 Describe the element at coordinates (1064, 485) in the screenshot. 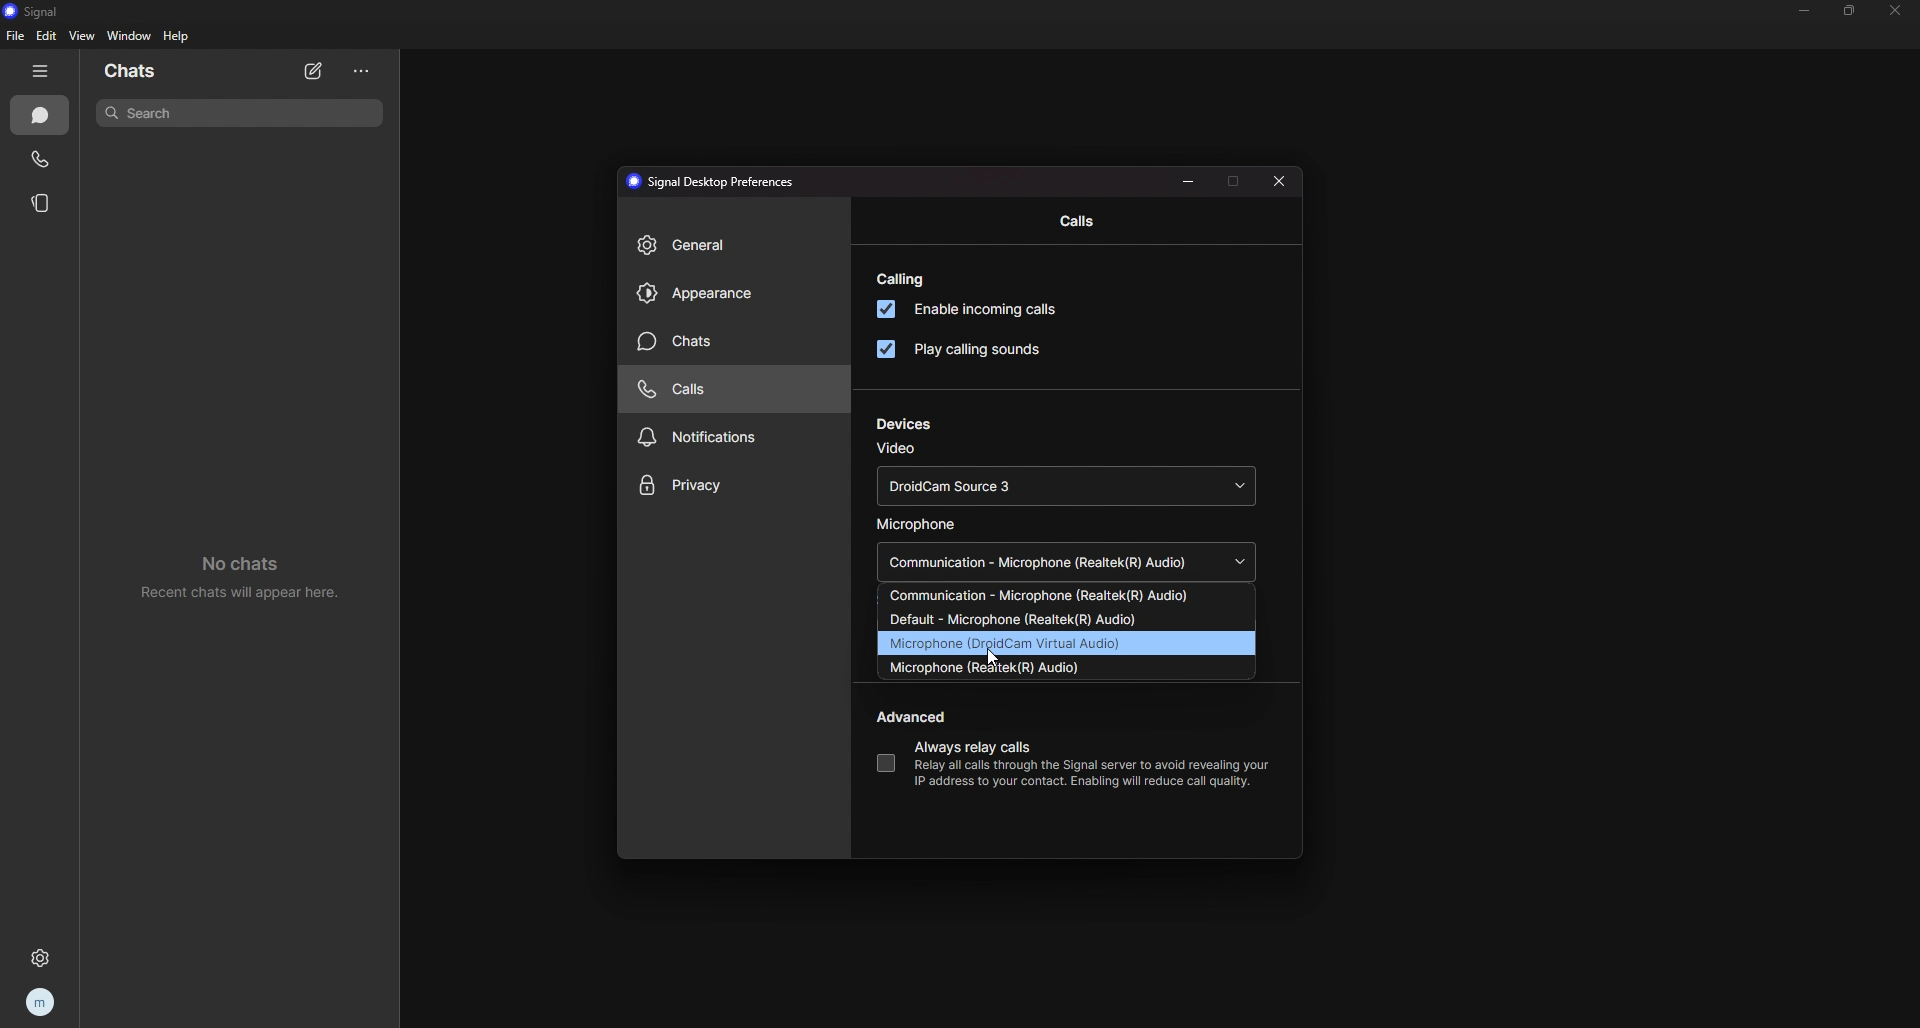

I see `video source` at that location.